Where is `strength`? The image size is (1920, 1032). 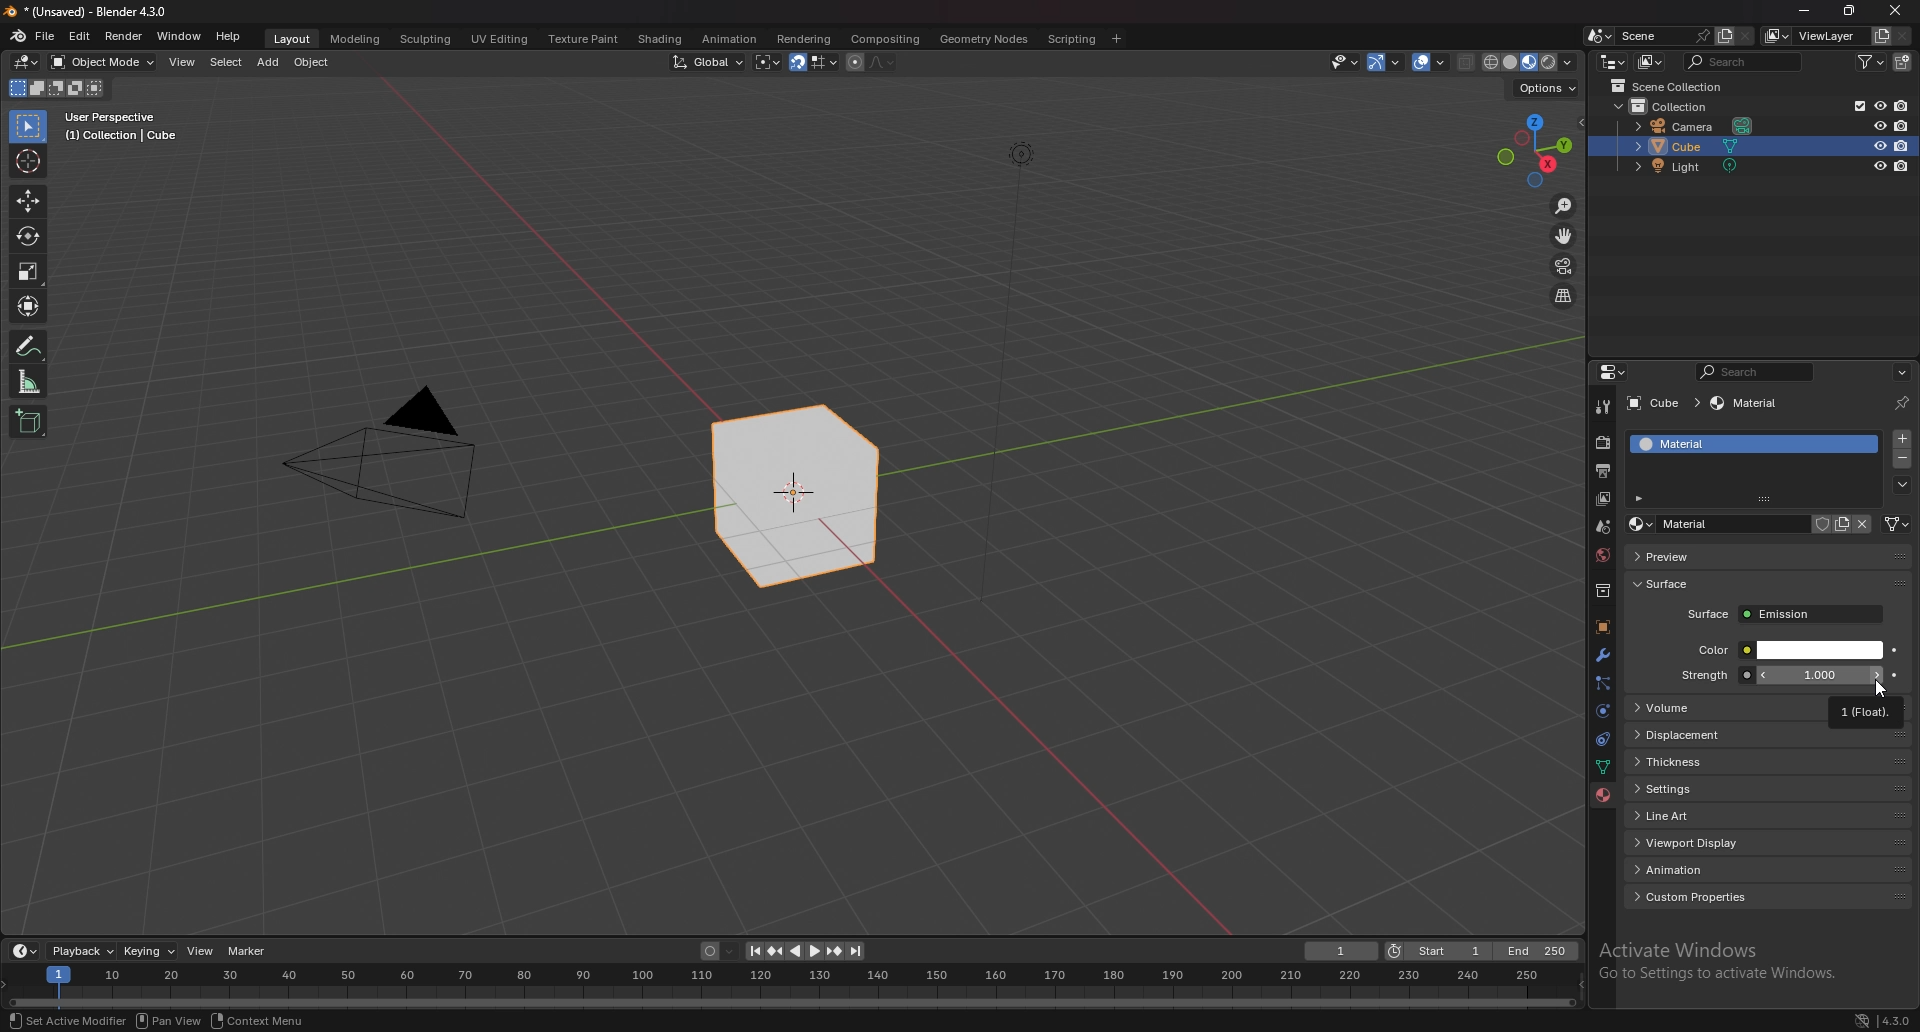 strength is located at coordinates (1704, 675).